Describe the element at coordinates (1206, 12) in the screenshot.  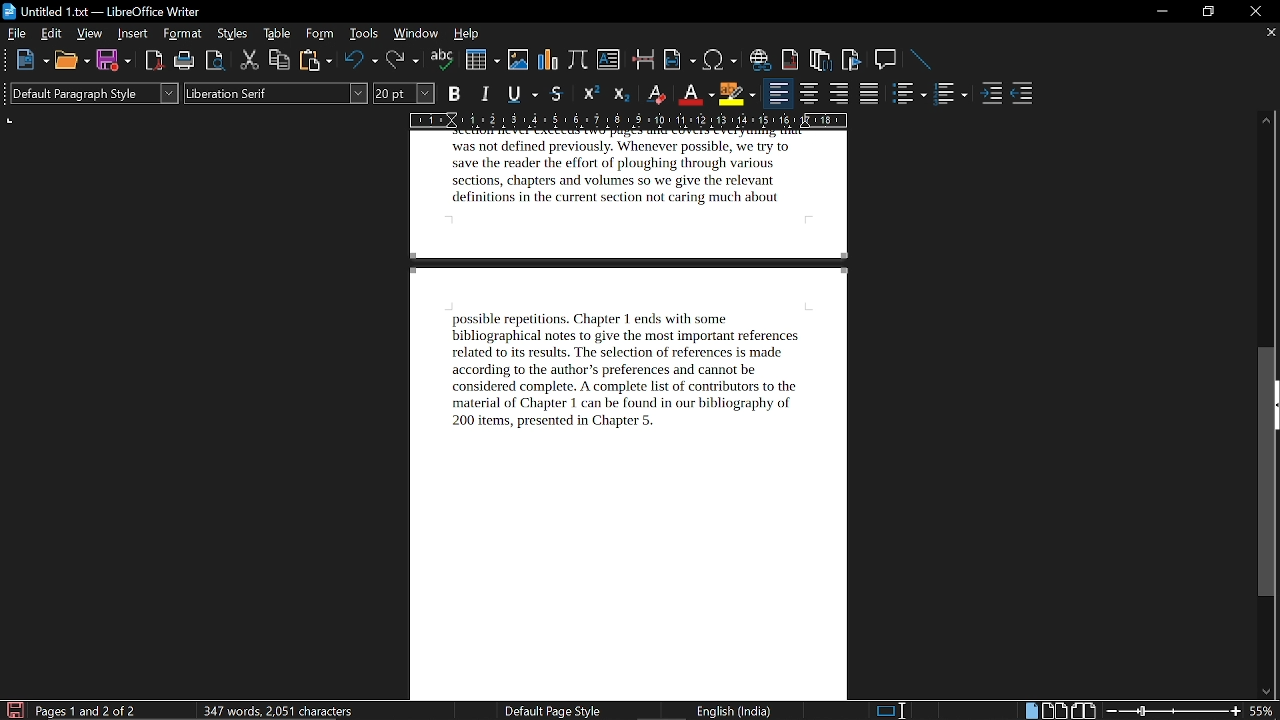
I see `restore down` at that location.